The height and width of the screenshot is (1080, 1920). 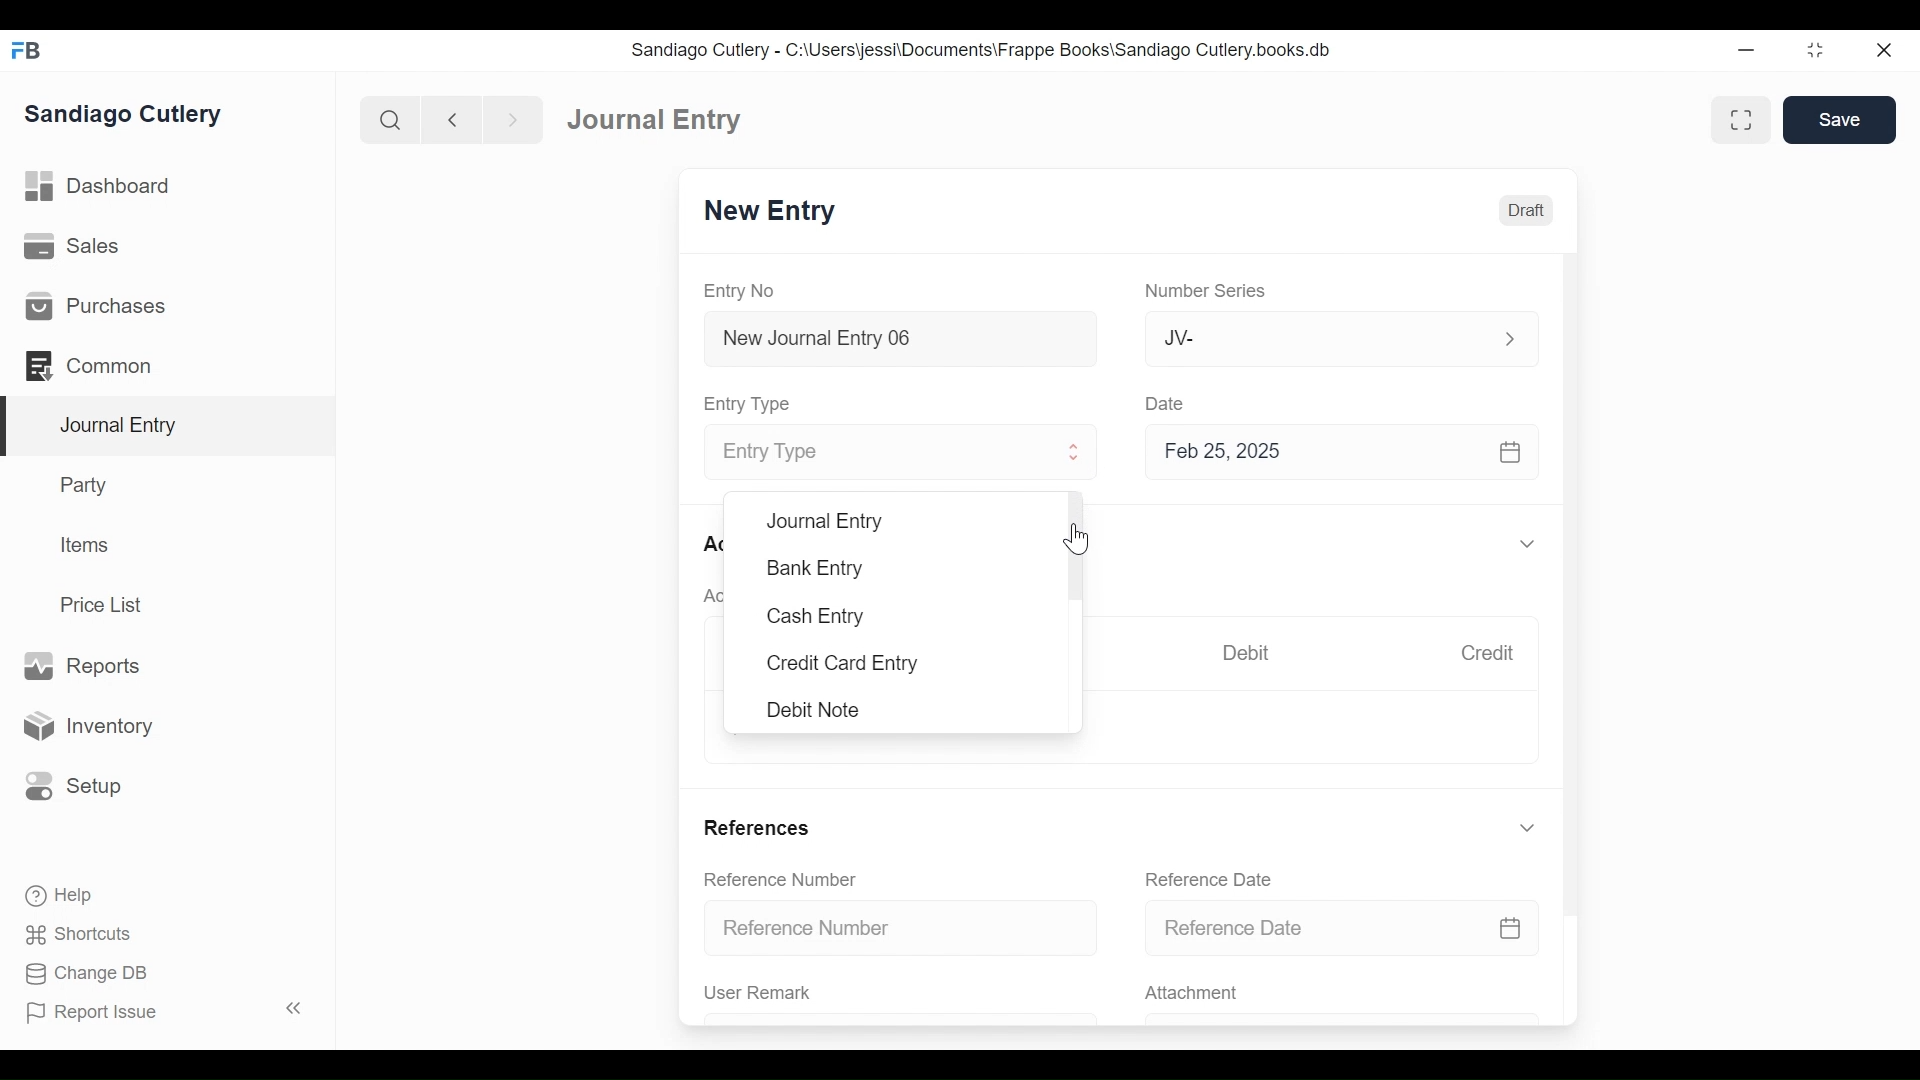 I want to click on Expand, so click(x=1510, y=339).